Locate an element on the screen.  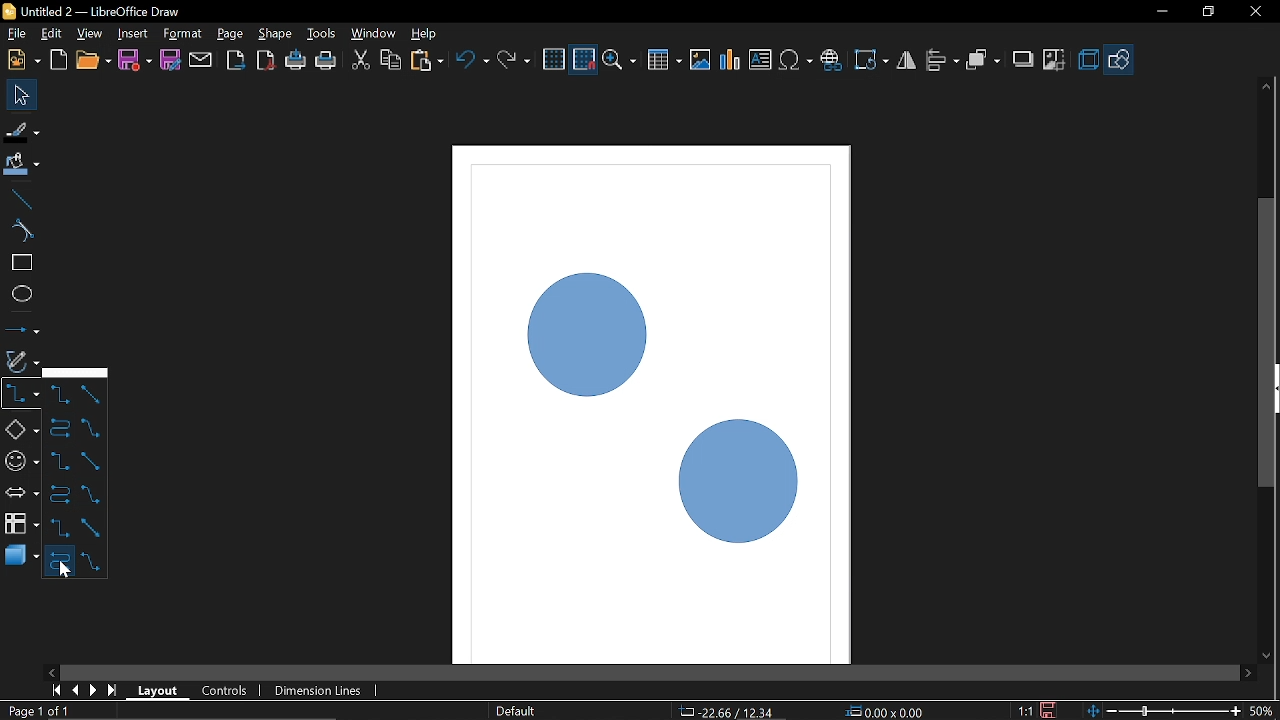
Zoom chnage is located at coordinates (1163, 711).